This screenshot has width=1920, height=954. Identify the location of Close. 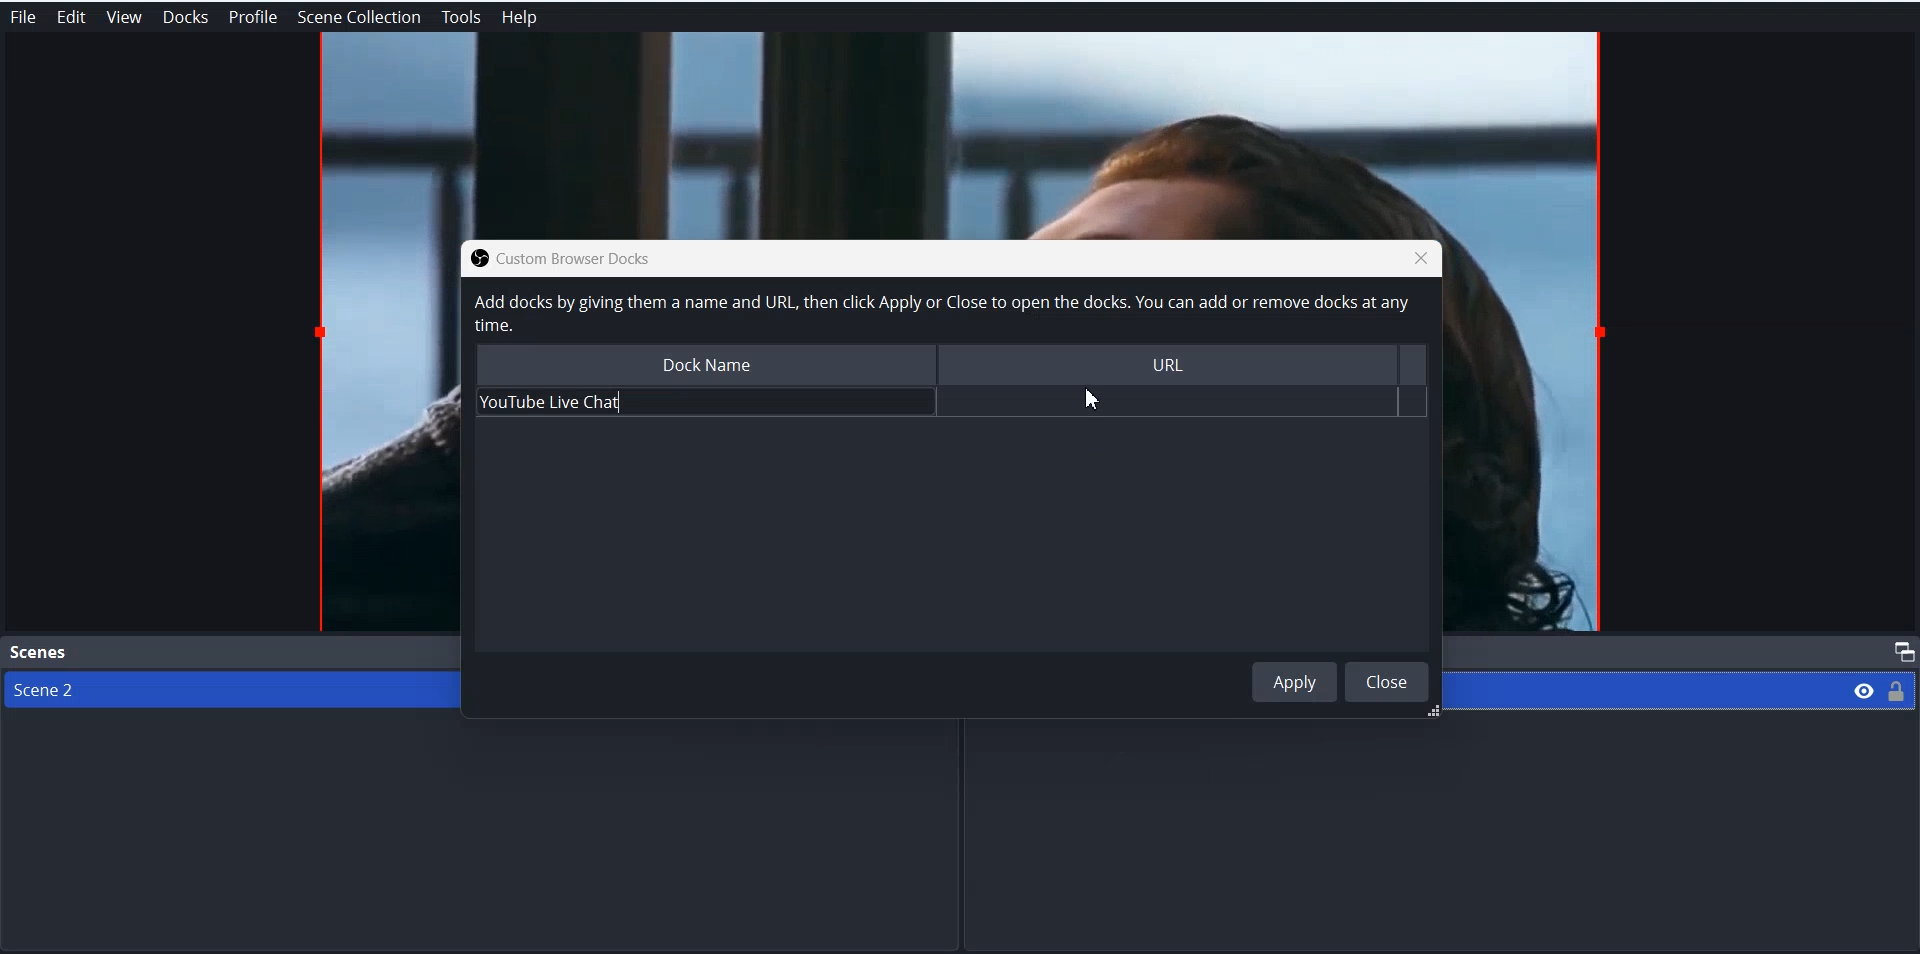
(1387, 681).